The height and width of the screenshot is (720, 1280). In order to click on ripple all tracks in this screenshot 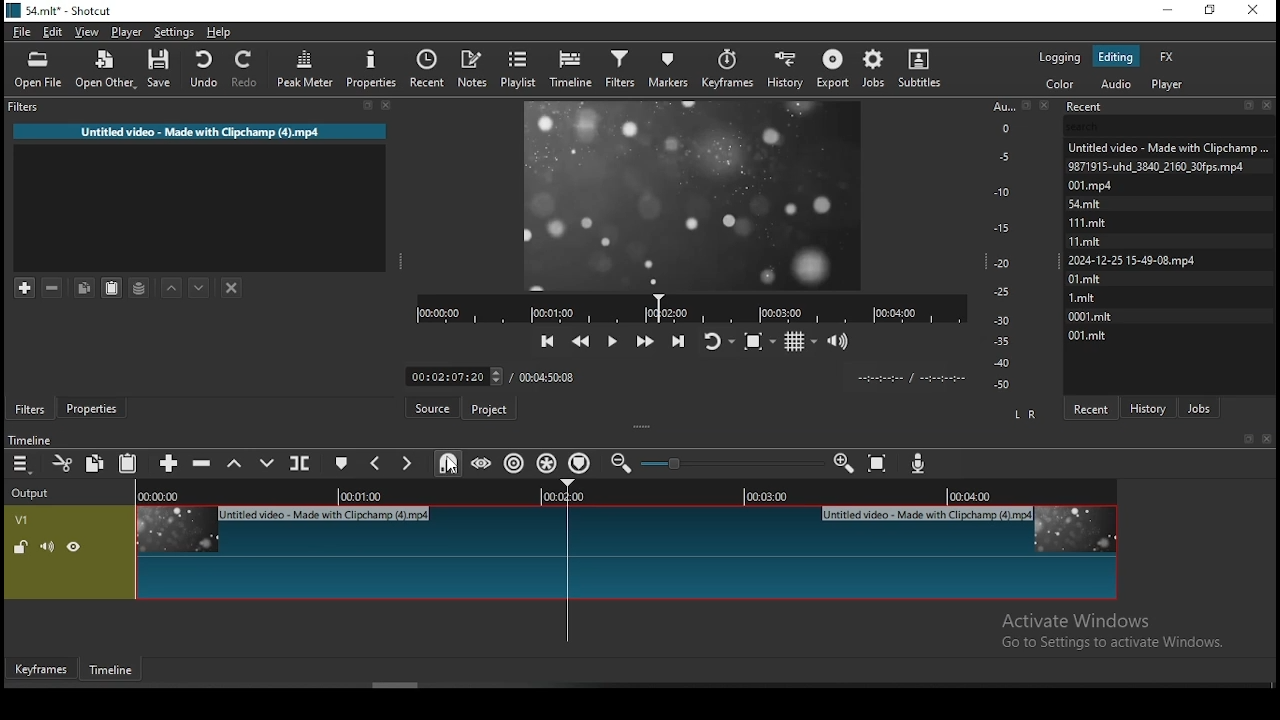, I will do `click(548, 463)`.